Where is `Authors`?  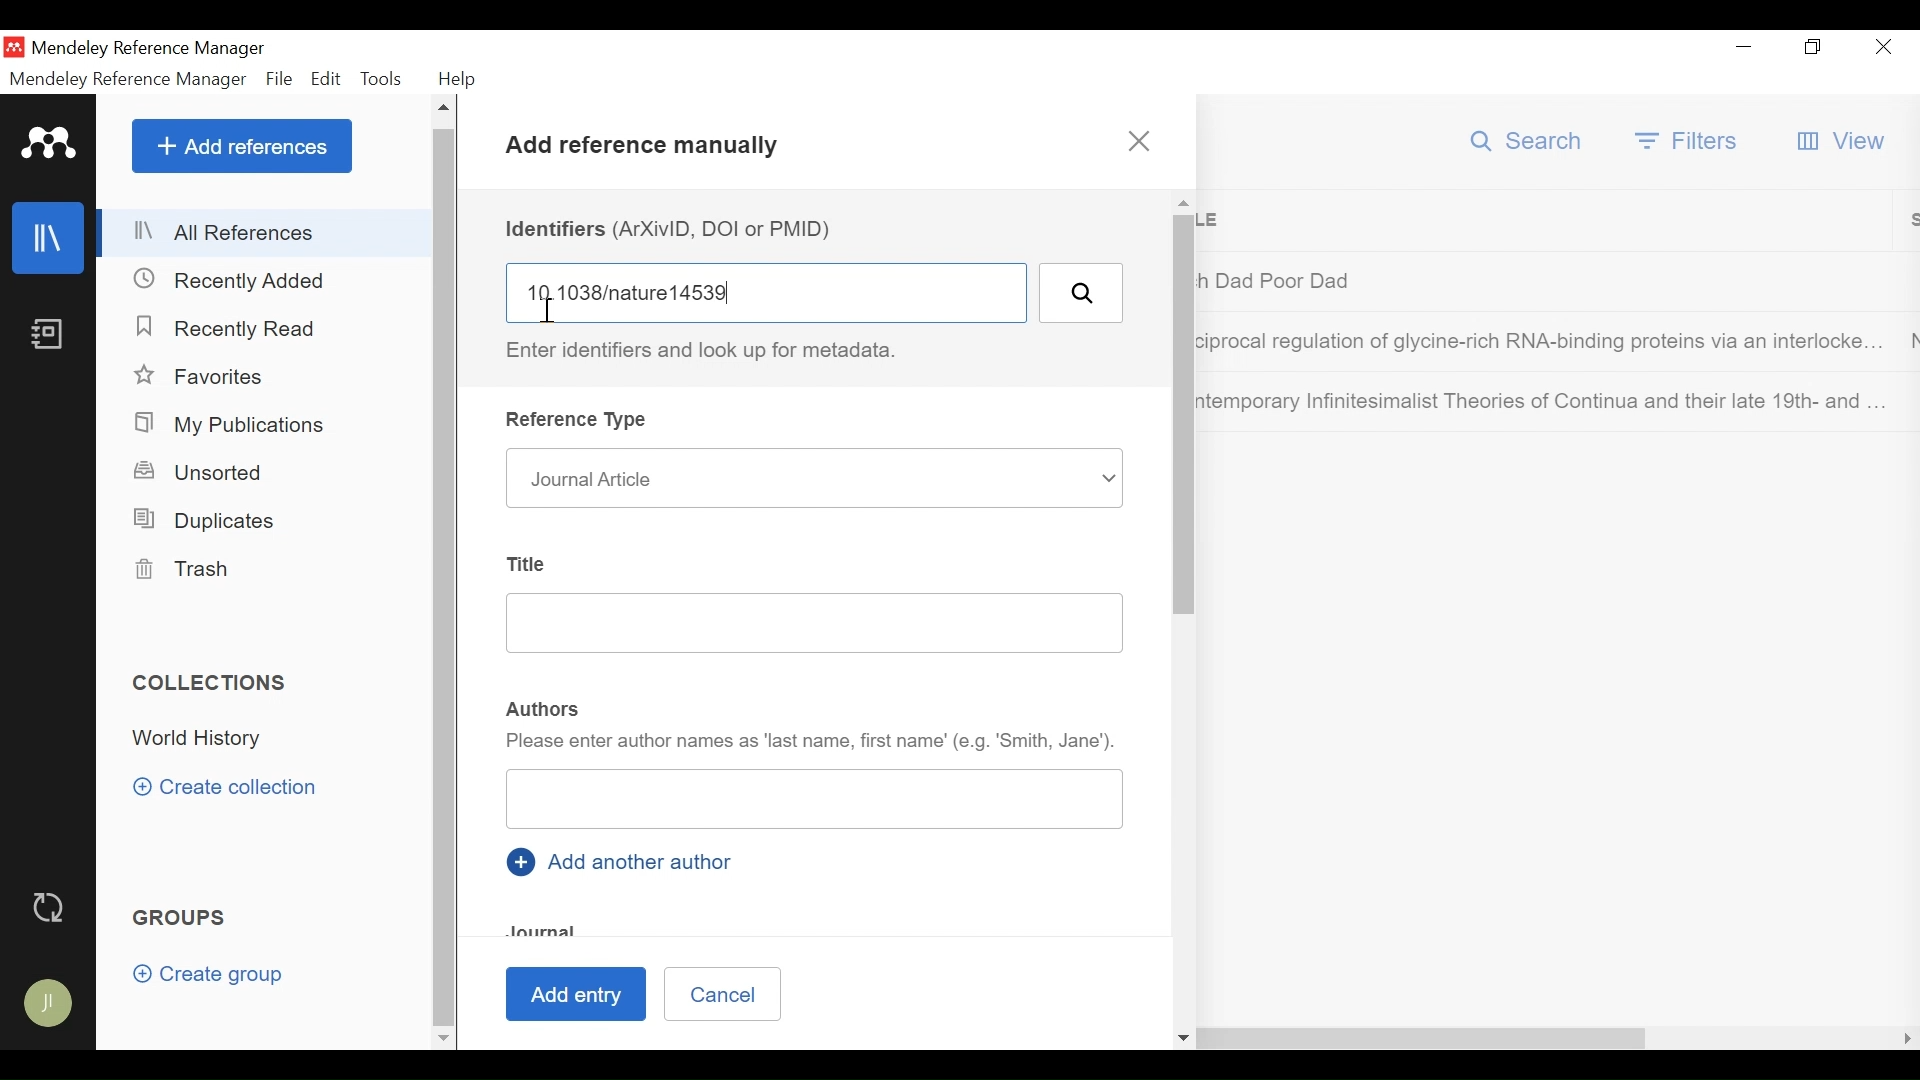 Authors is located at coordinates (544, 707).